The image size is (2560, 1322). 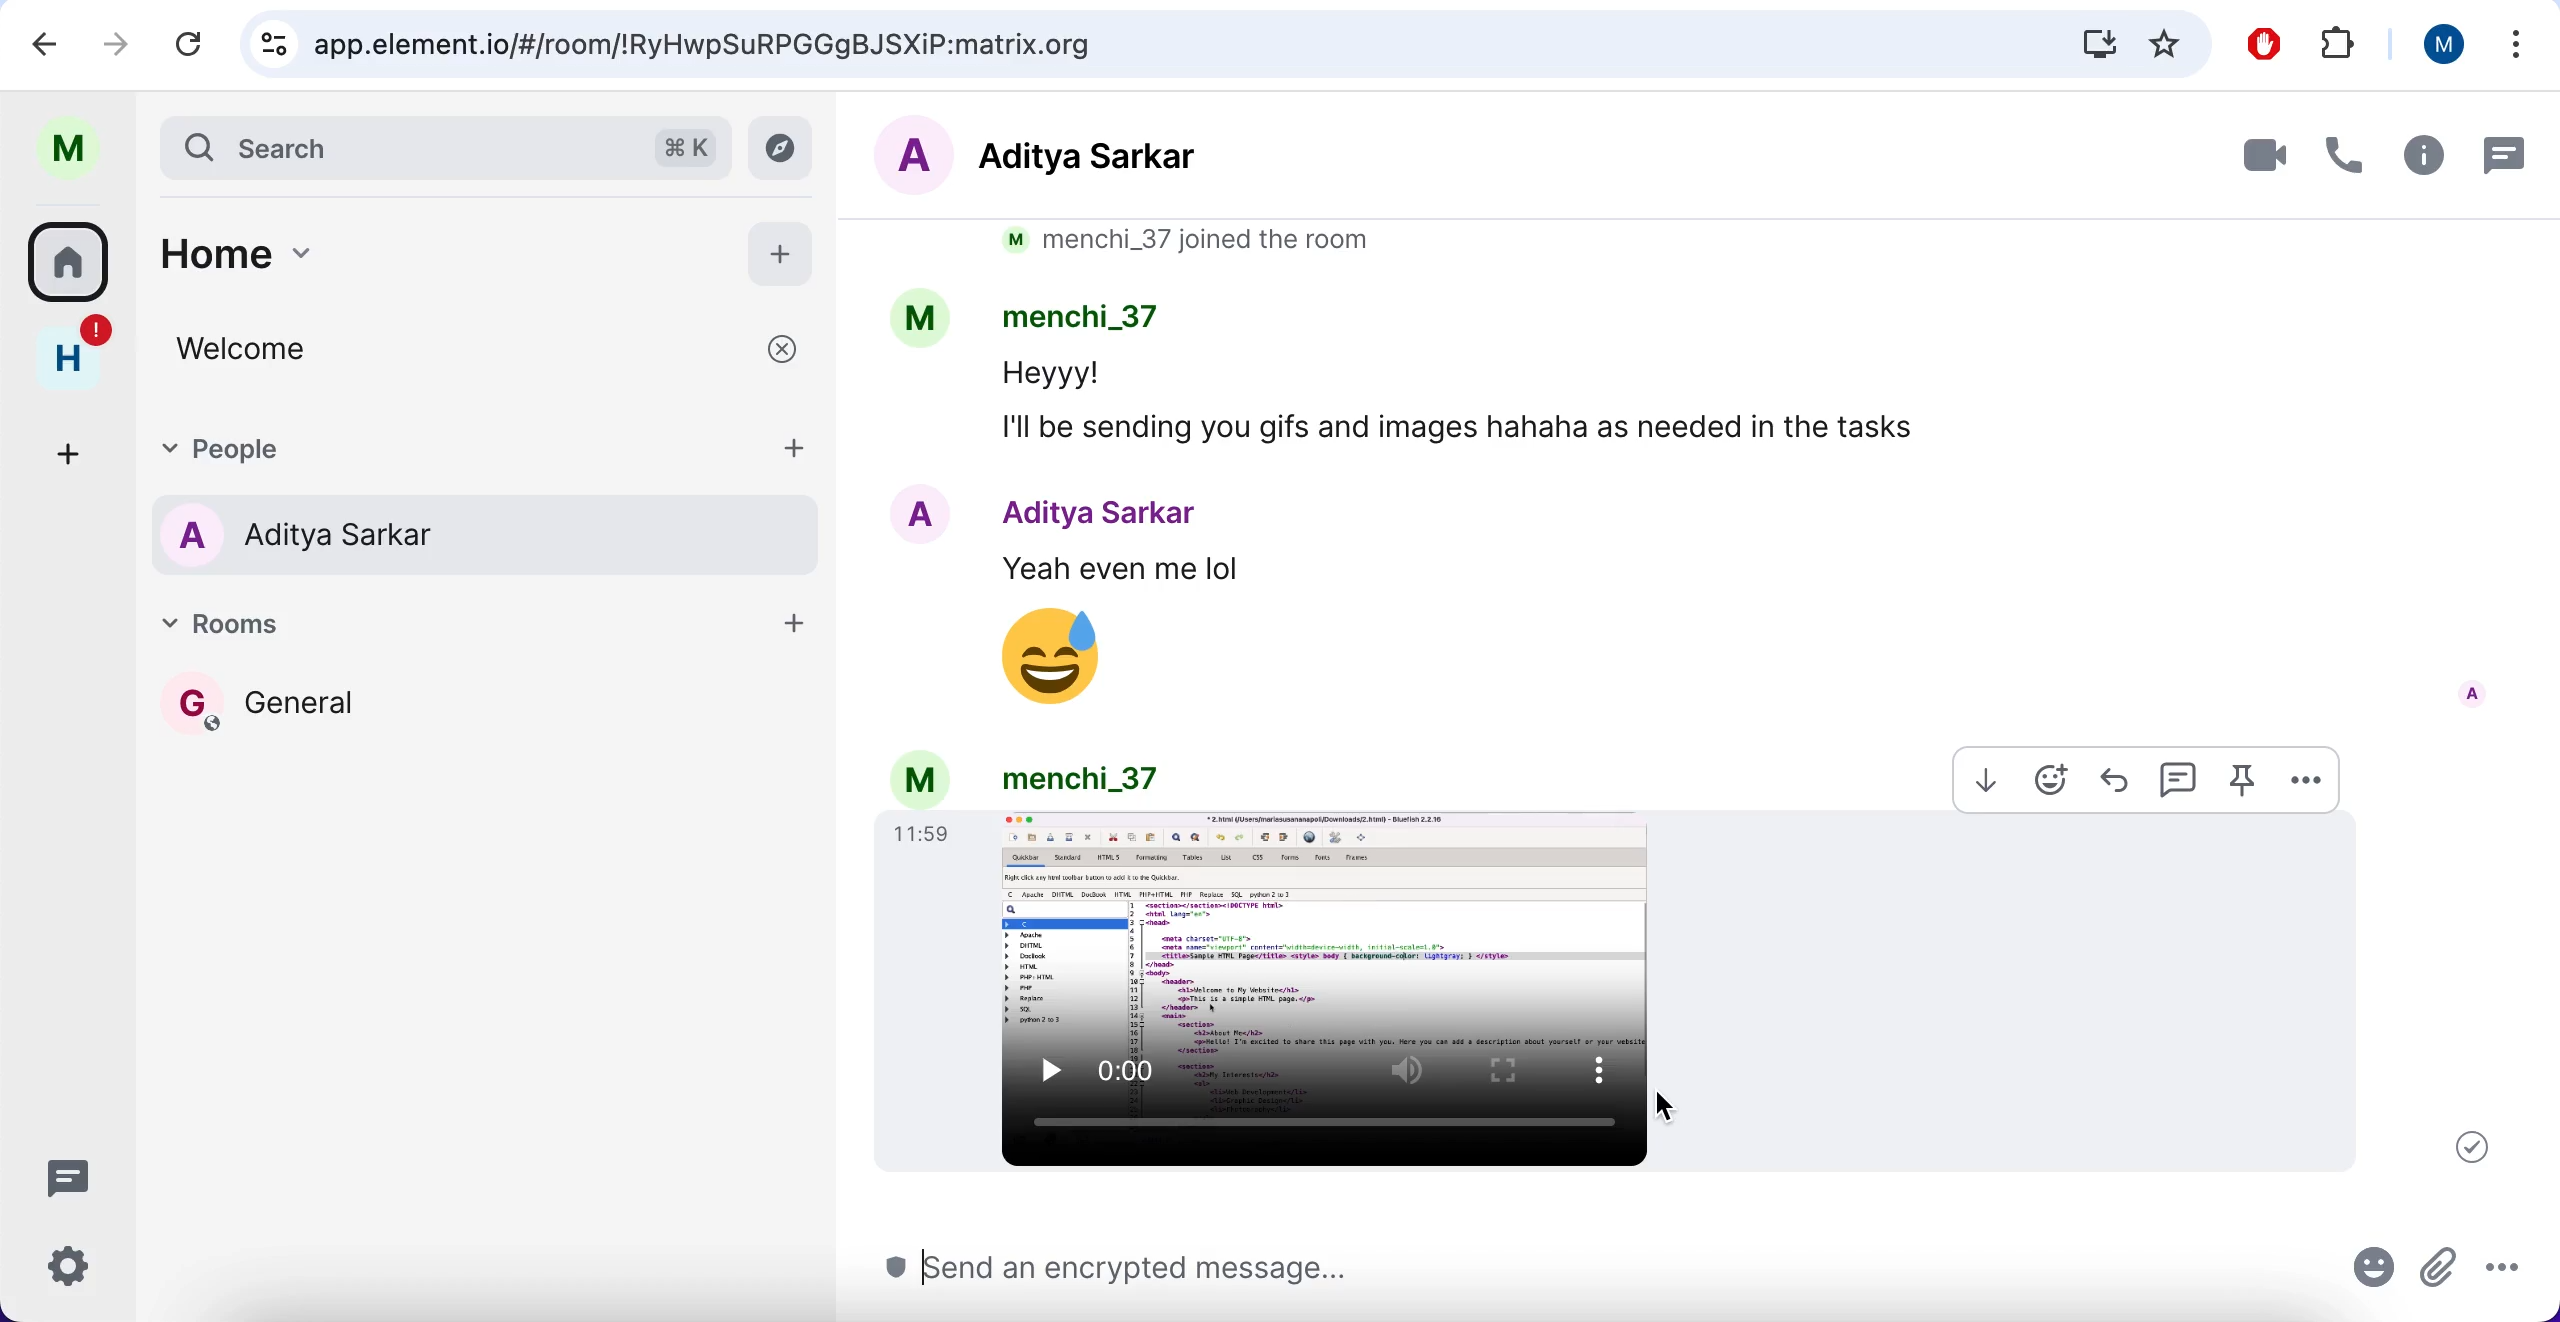 I want to click on add, so click(x=789, y=630).